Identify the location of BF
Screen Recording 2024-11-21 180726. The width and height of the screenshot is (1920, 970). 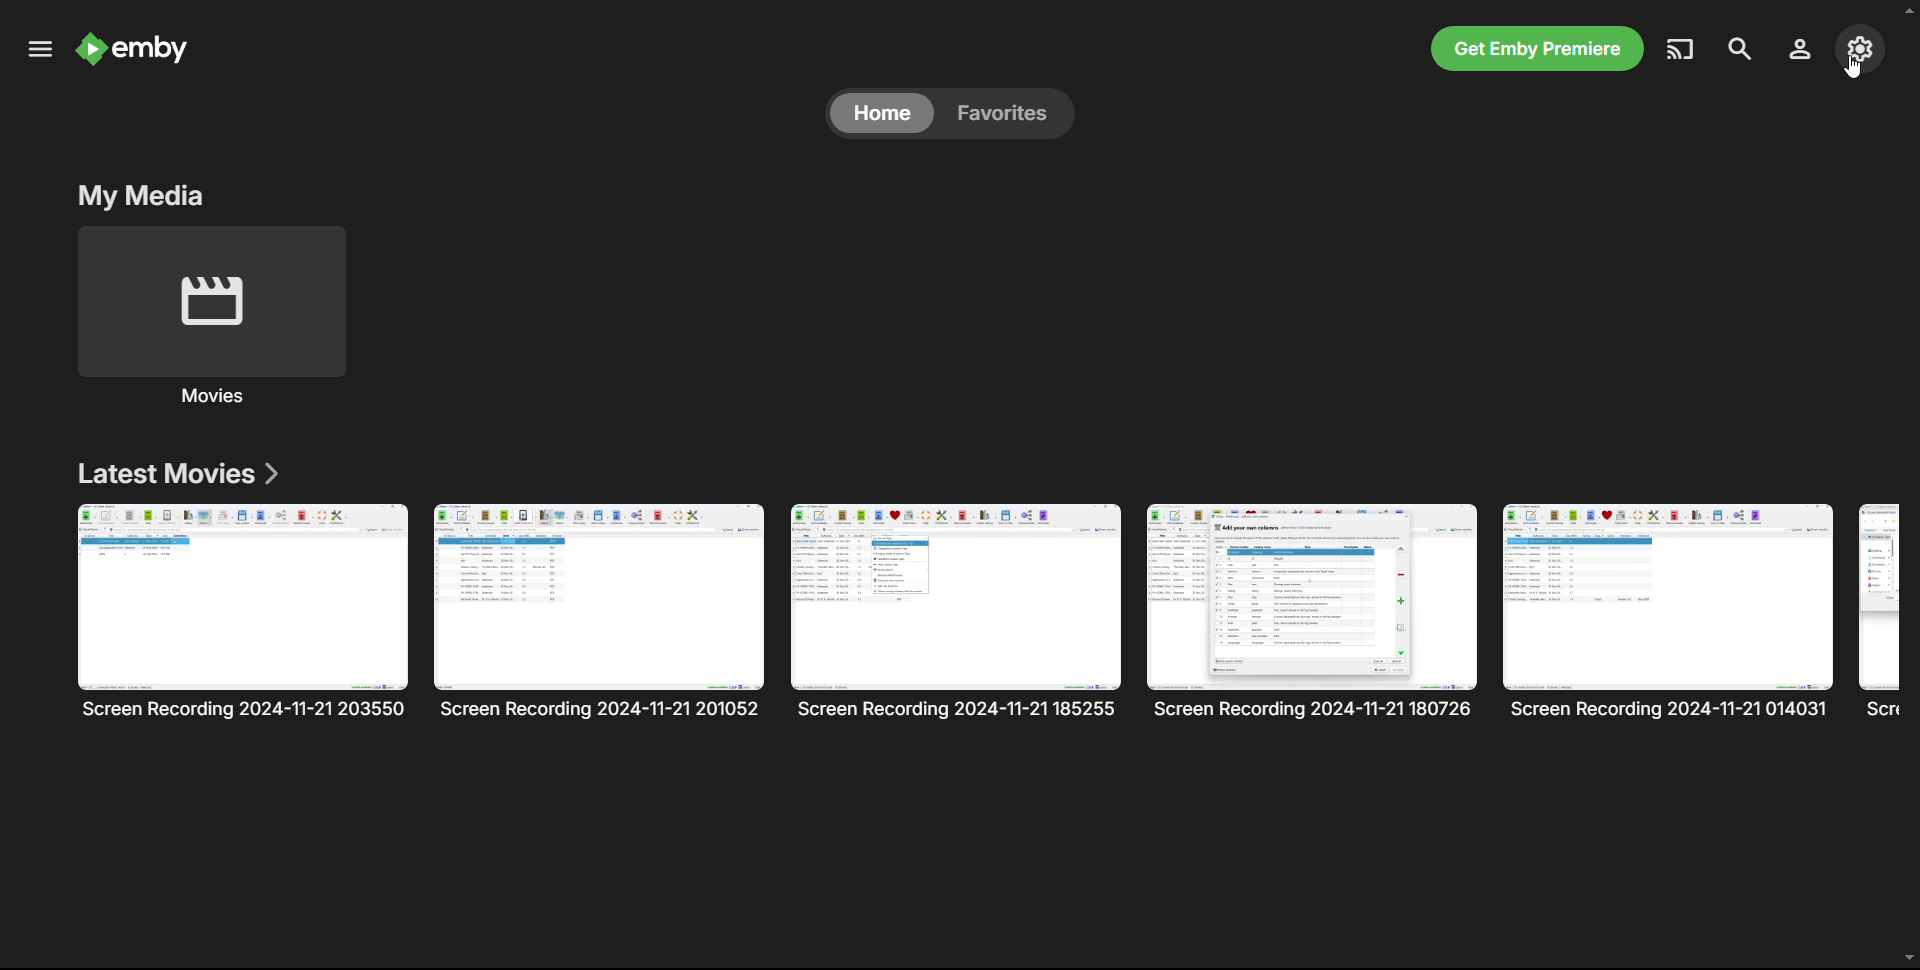
(1311, 613).